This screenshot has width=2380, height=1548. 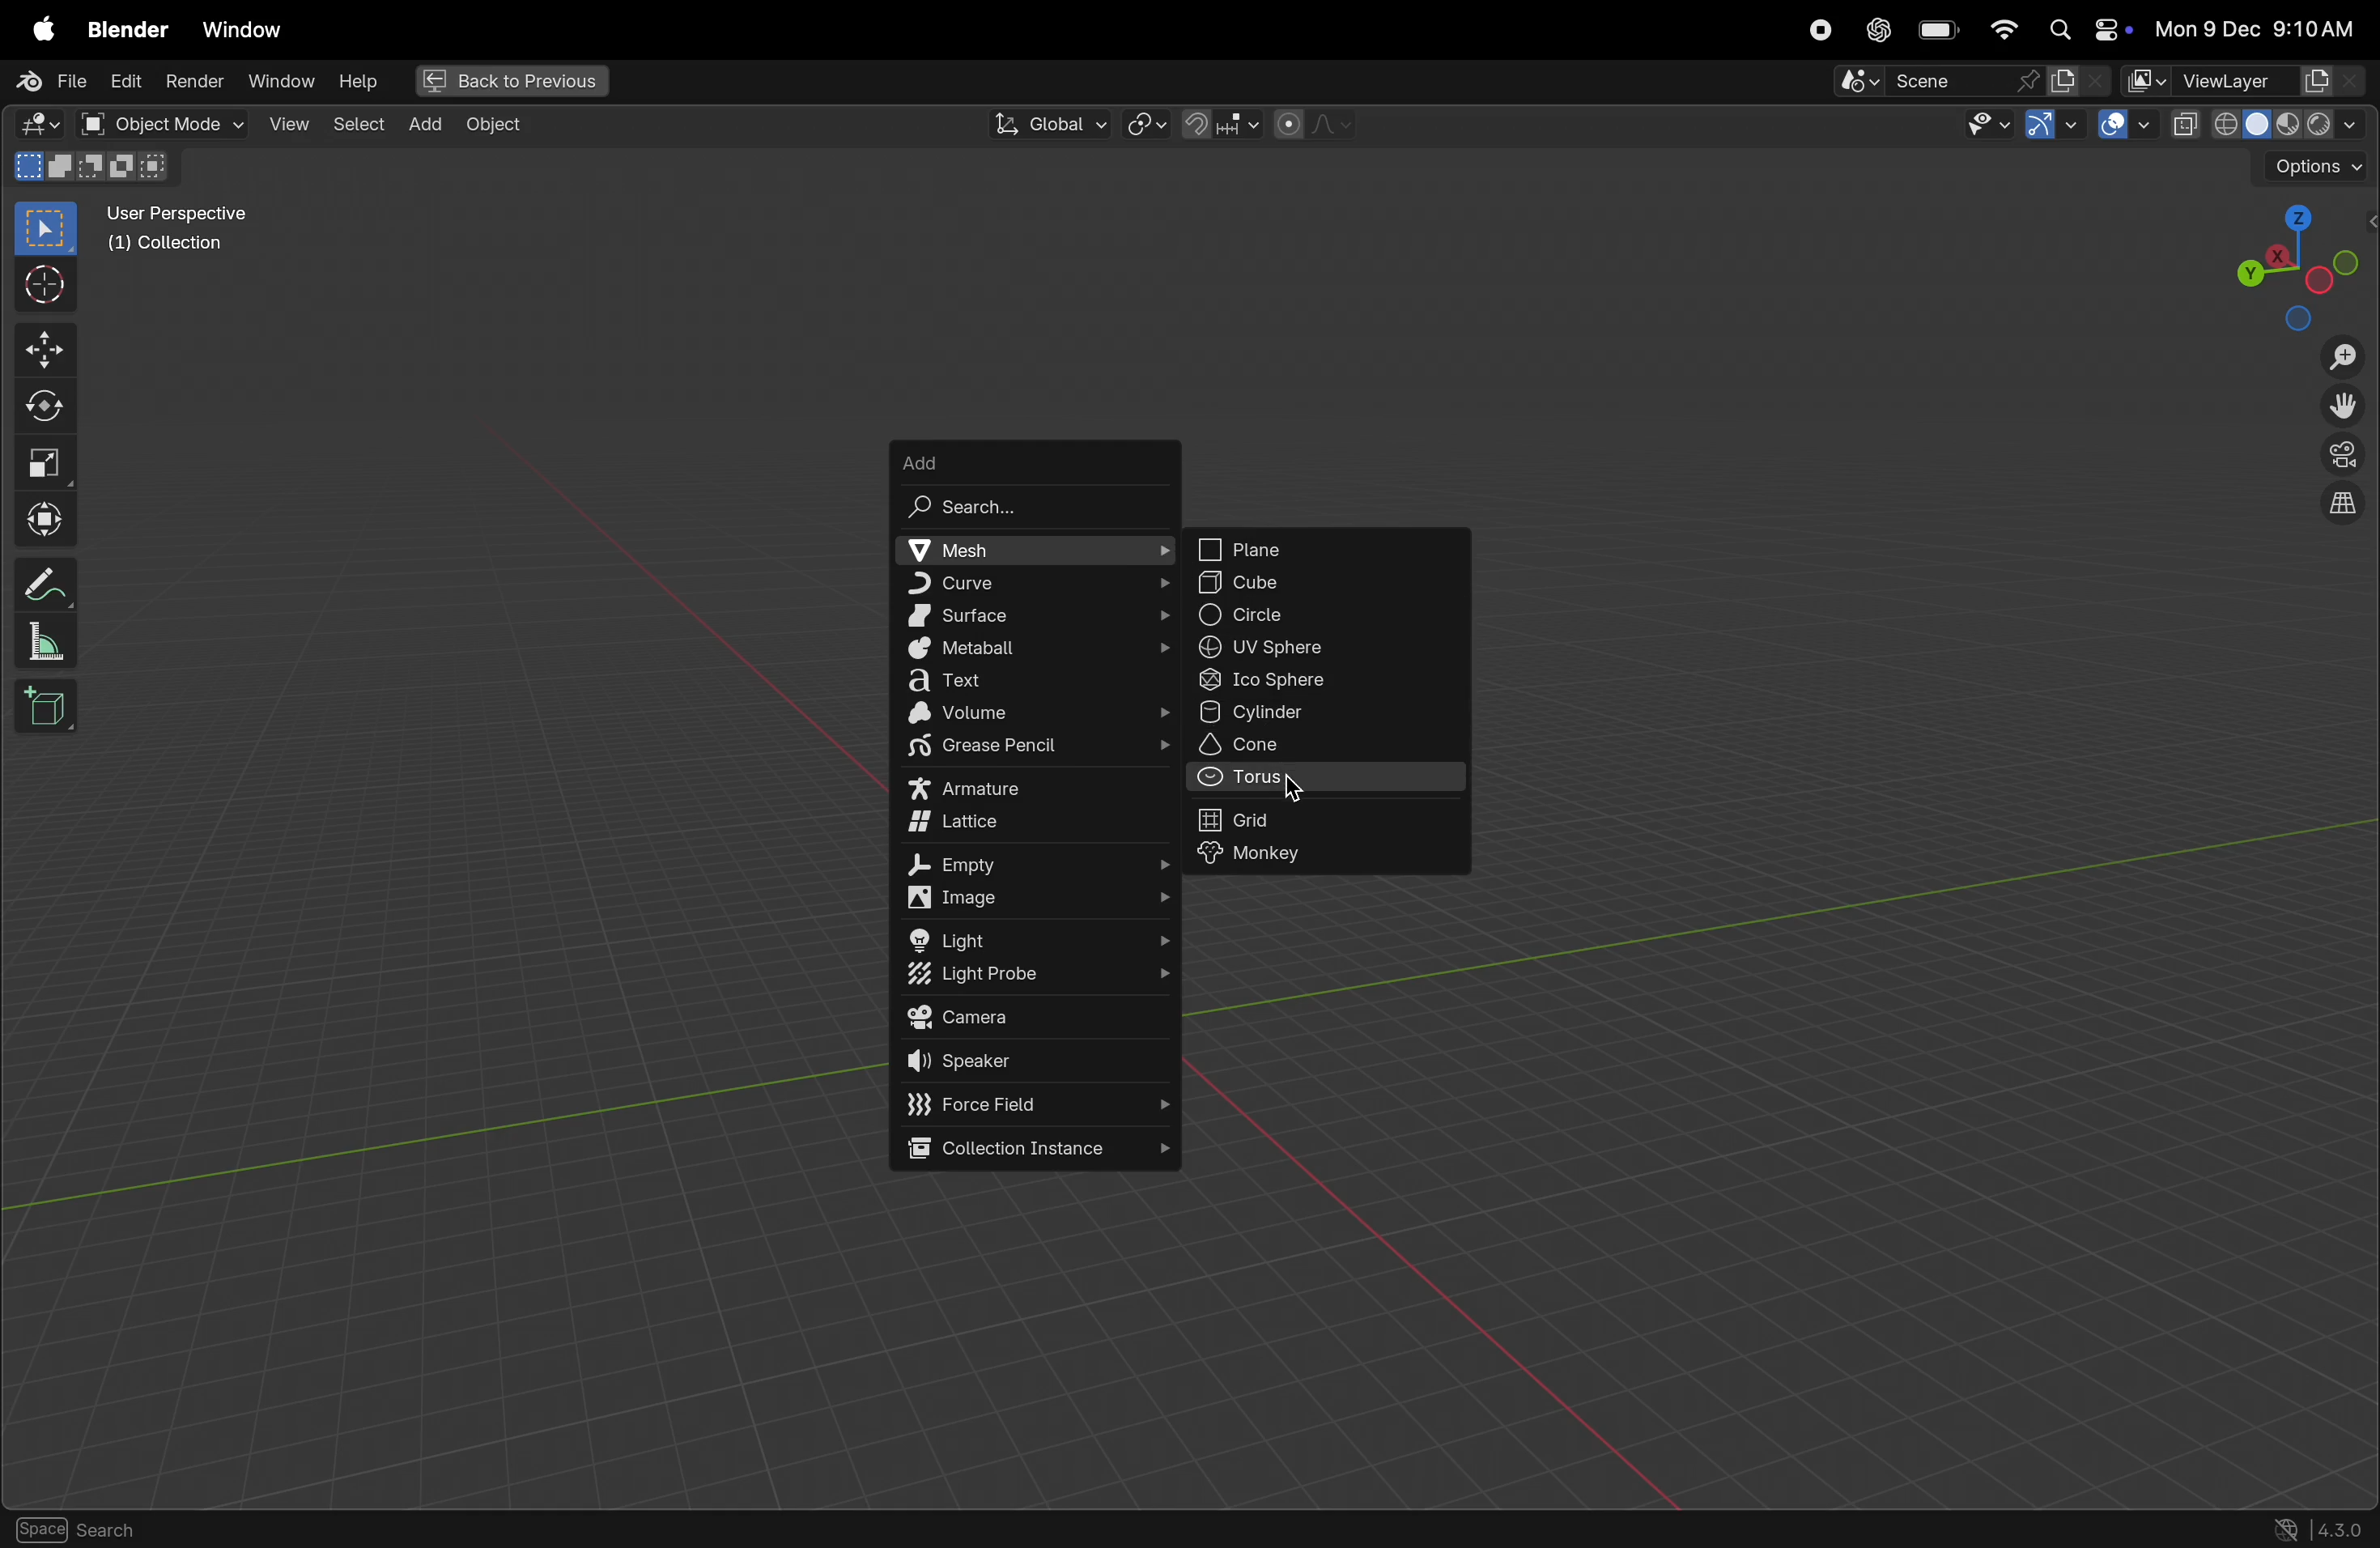 I want to click on view point camera, so click(x=2343, y=456).